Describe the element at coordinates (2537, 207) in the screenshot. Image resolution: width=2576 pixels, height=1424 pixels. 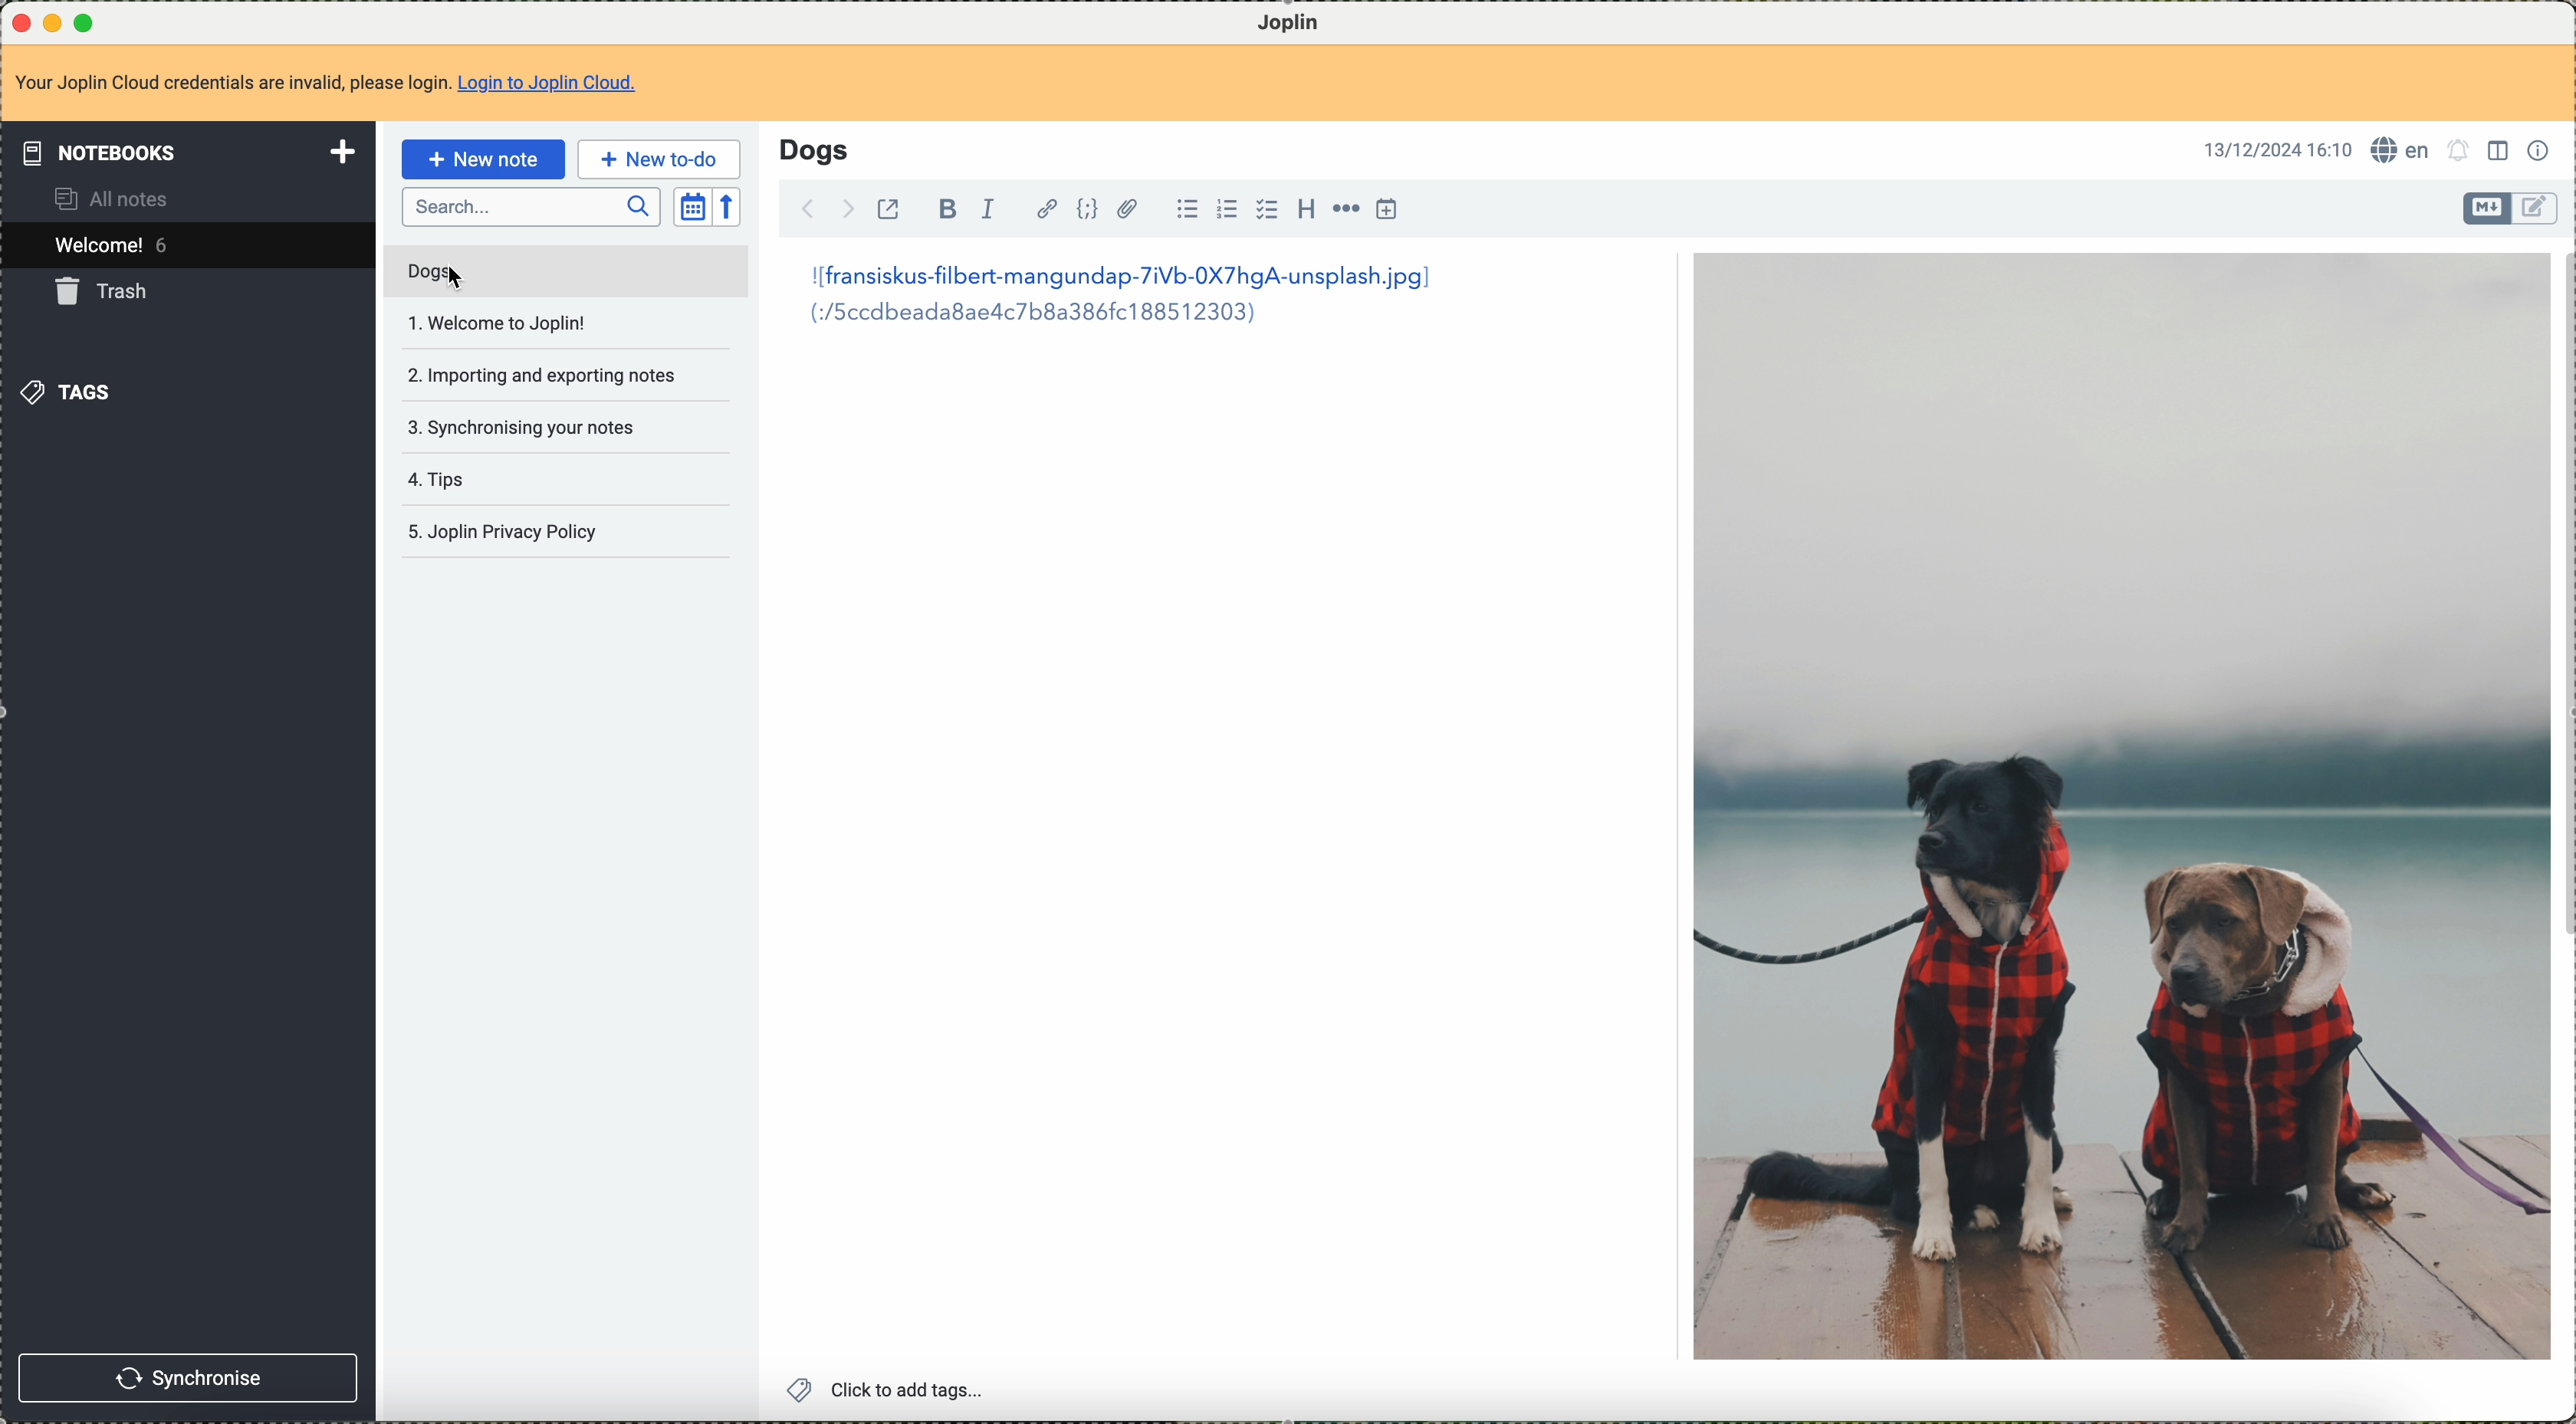
I see `toggle editor` at that location.